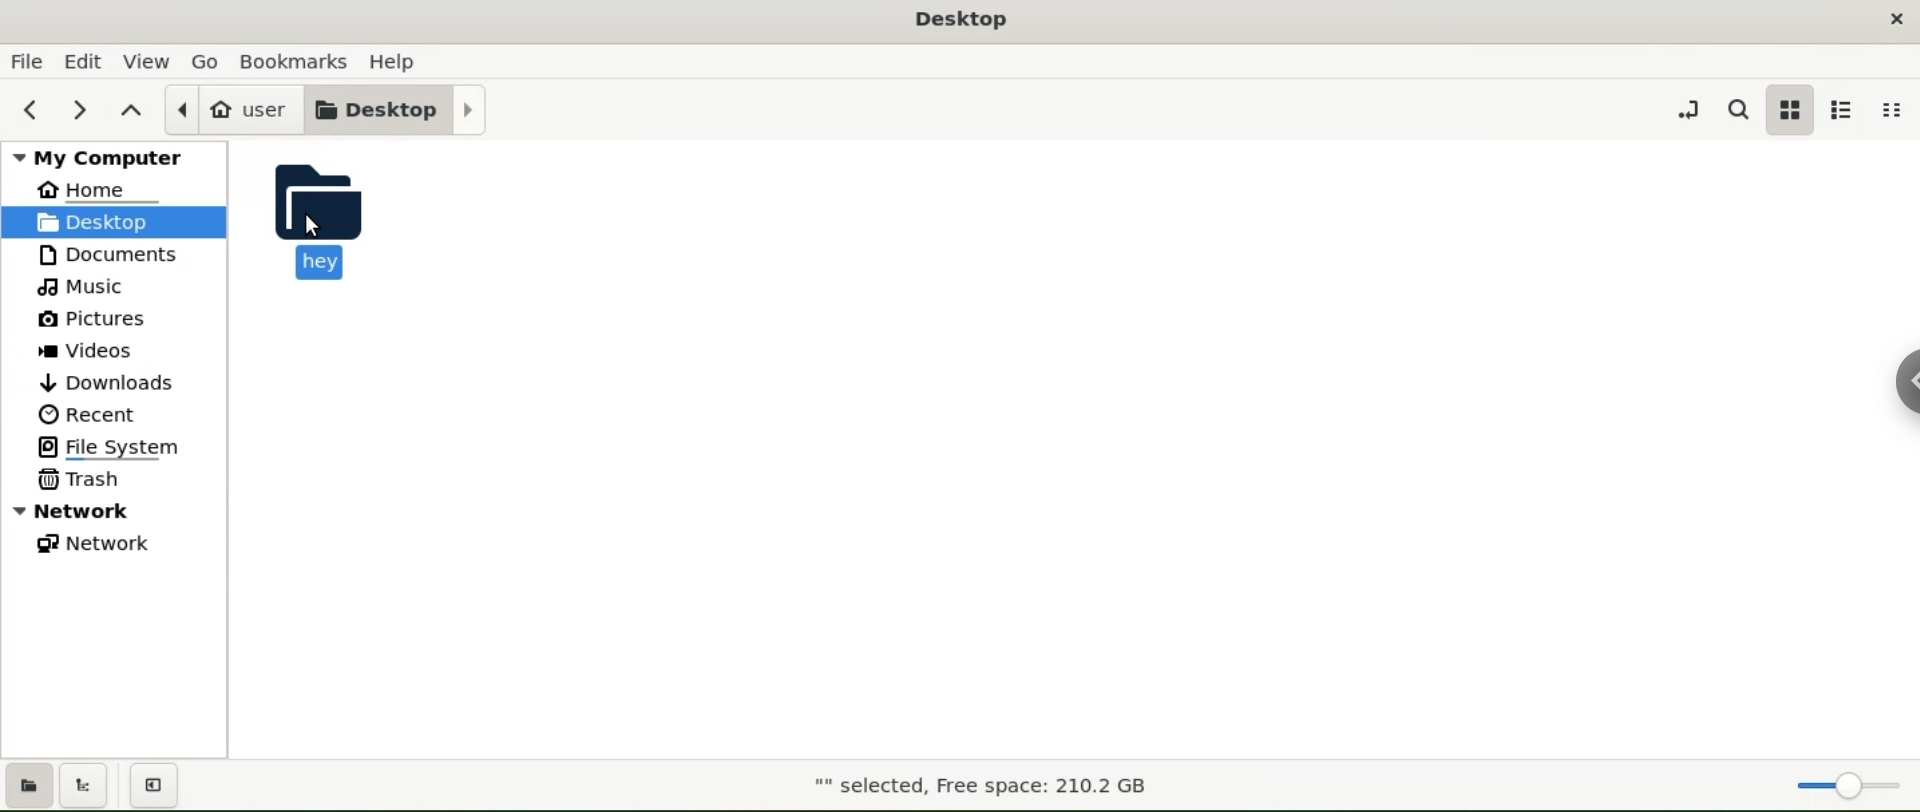  Describe the element at coordinates (339, 218) in the screenshot. I see `hey folder` at that location.